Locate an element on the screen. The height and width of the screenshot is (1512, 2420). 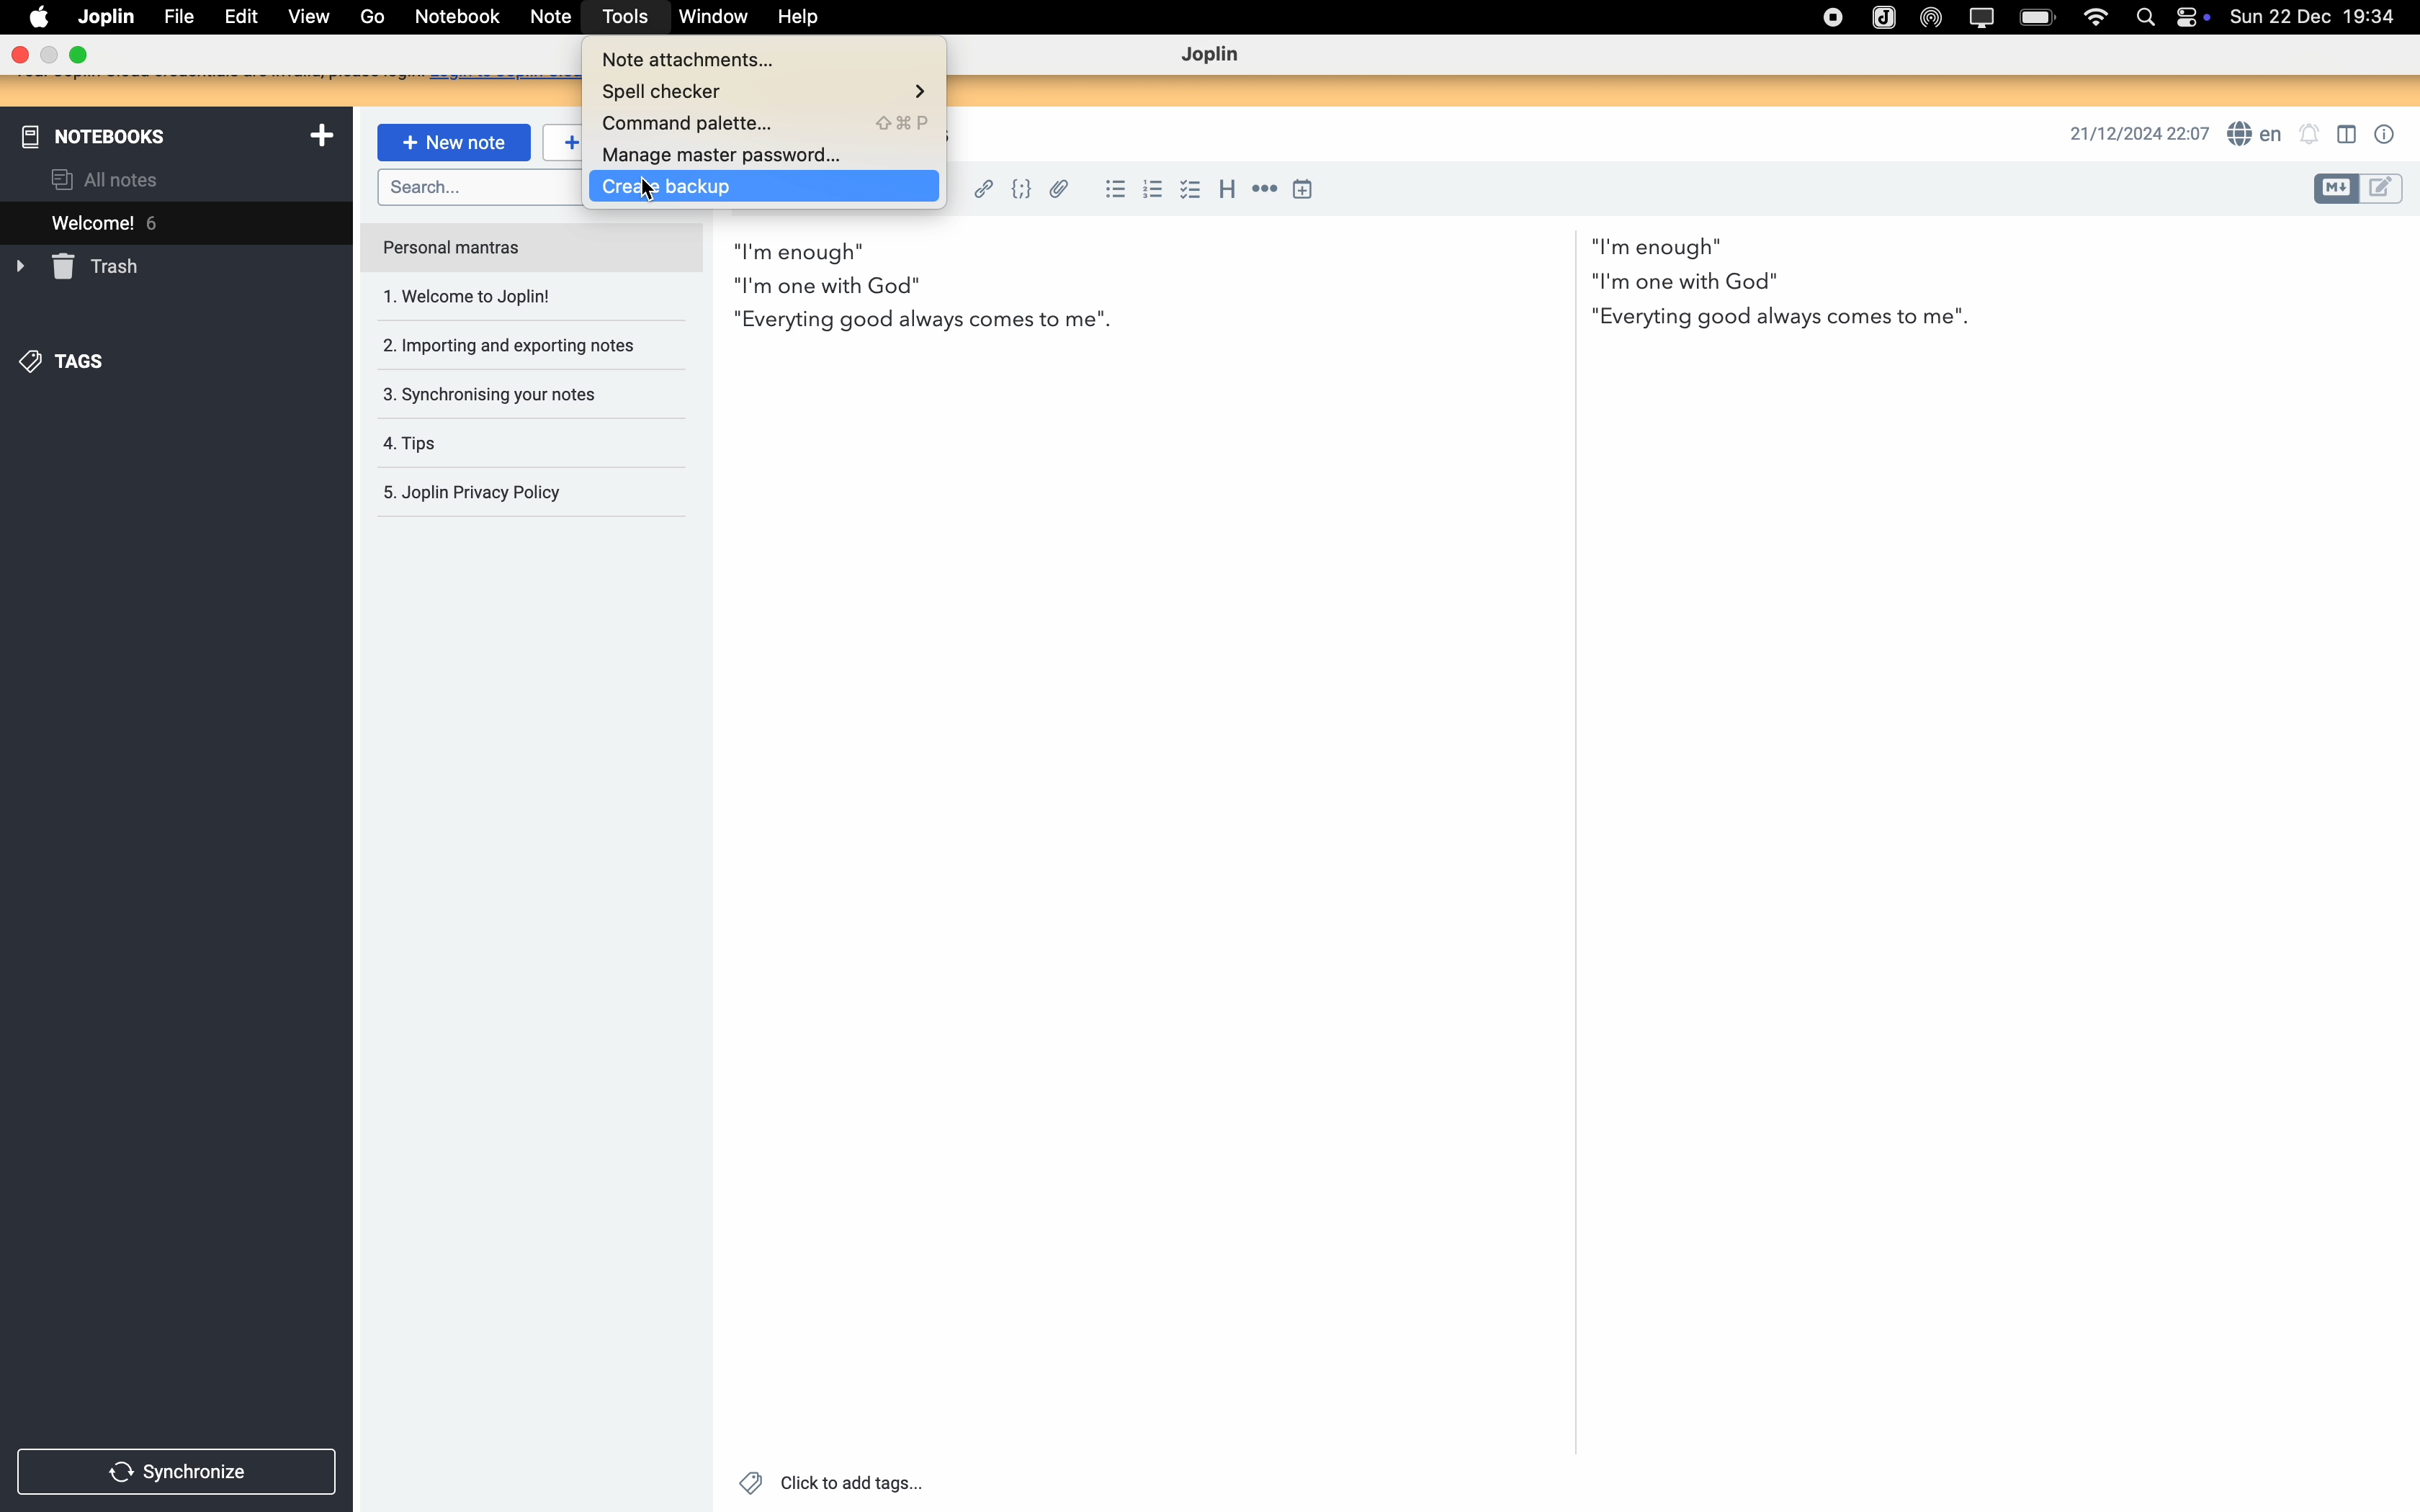
go is located at coordinates (371, 18).